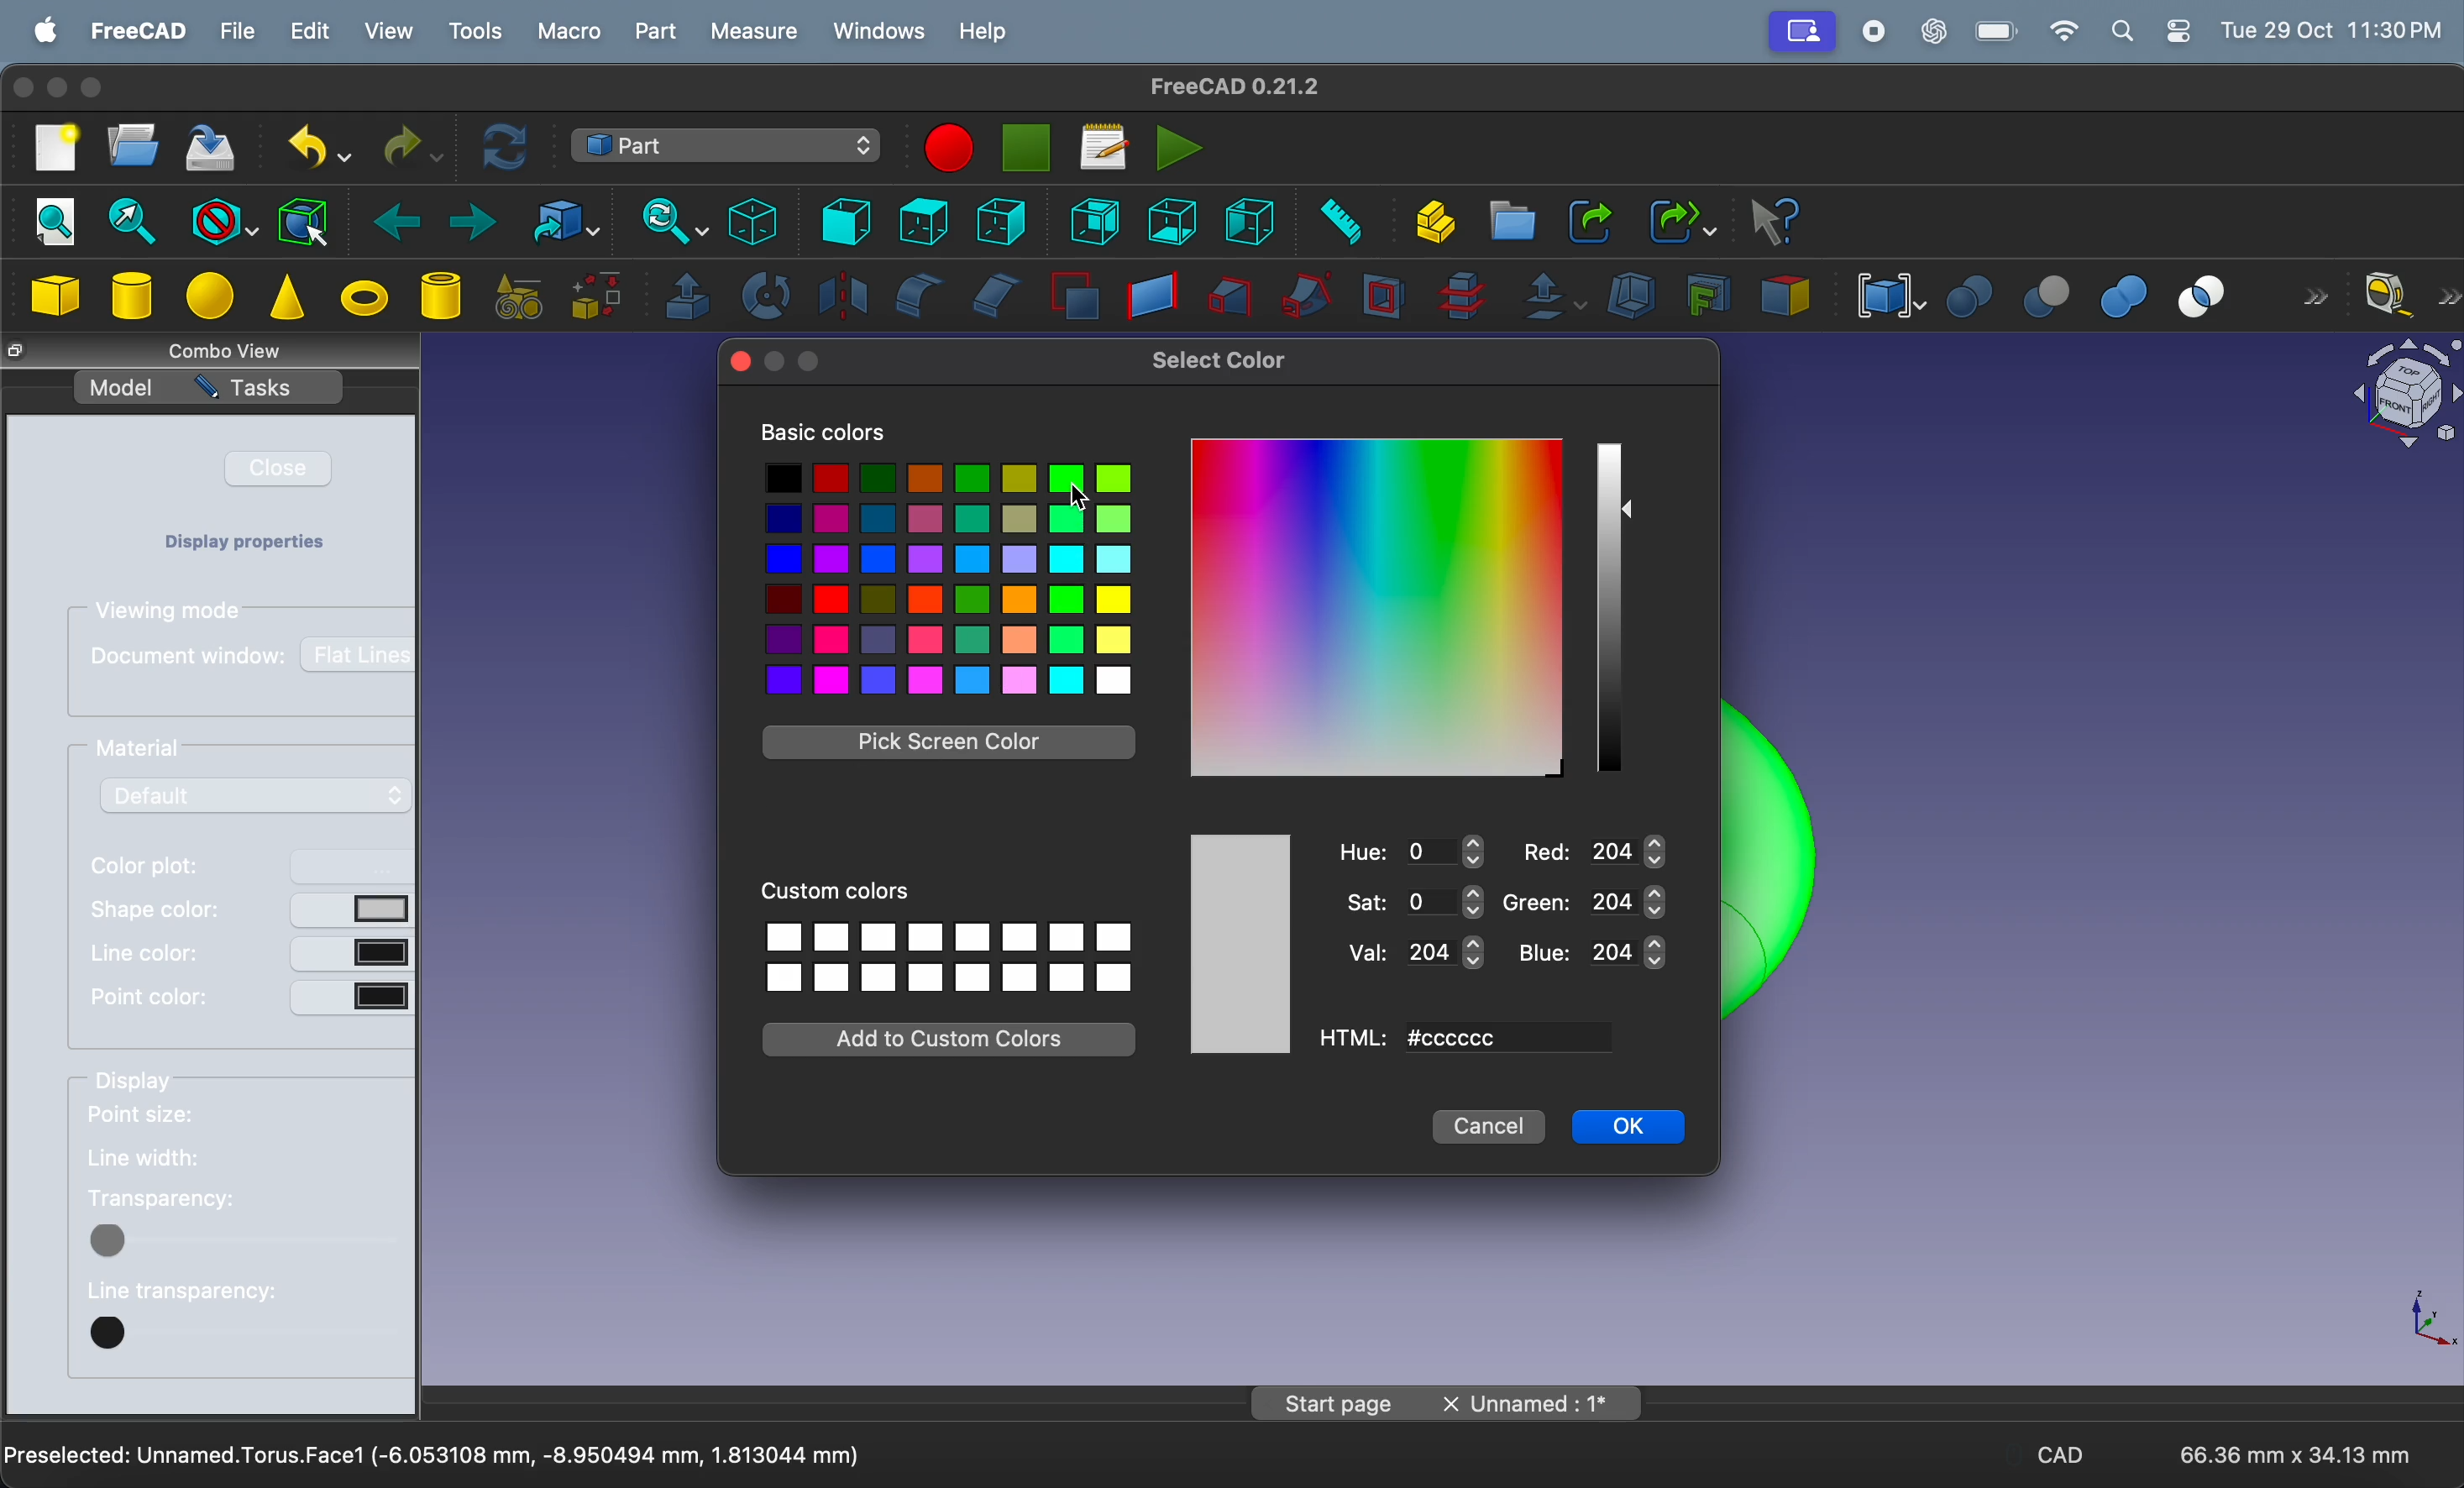 This screenshot has width=2464, height=1488. Describe the element at coordinates (1704, 294) in the screenshot. I see `create projection on surface` at that location.